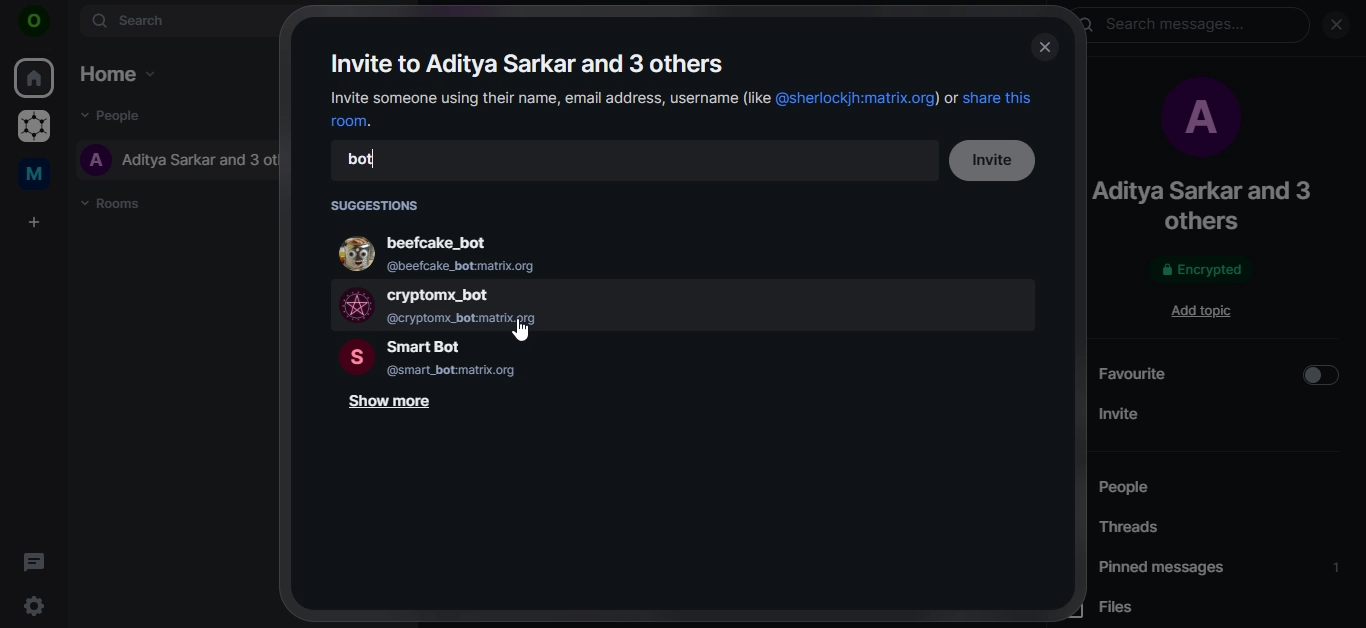 The height and width of the screenshot is (628, 1366). What do you see at coordinates (117, 70) in the screenshot?
I see `home` at bounding box center [117, 70].